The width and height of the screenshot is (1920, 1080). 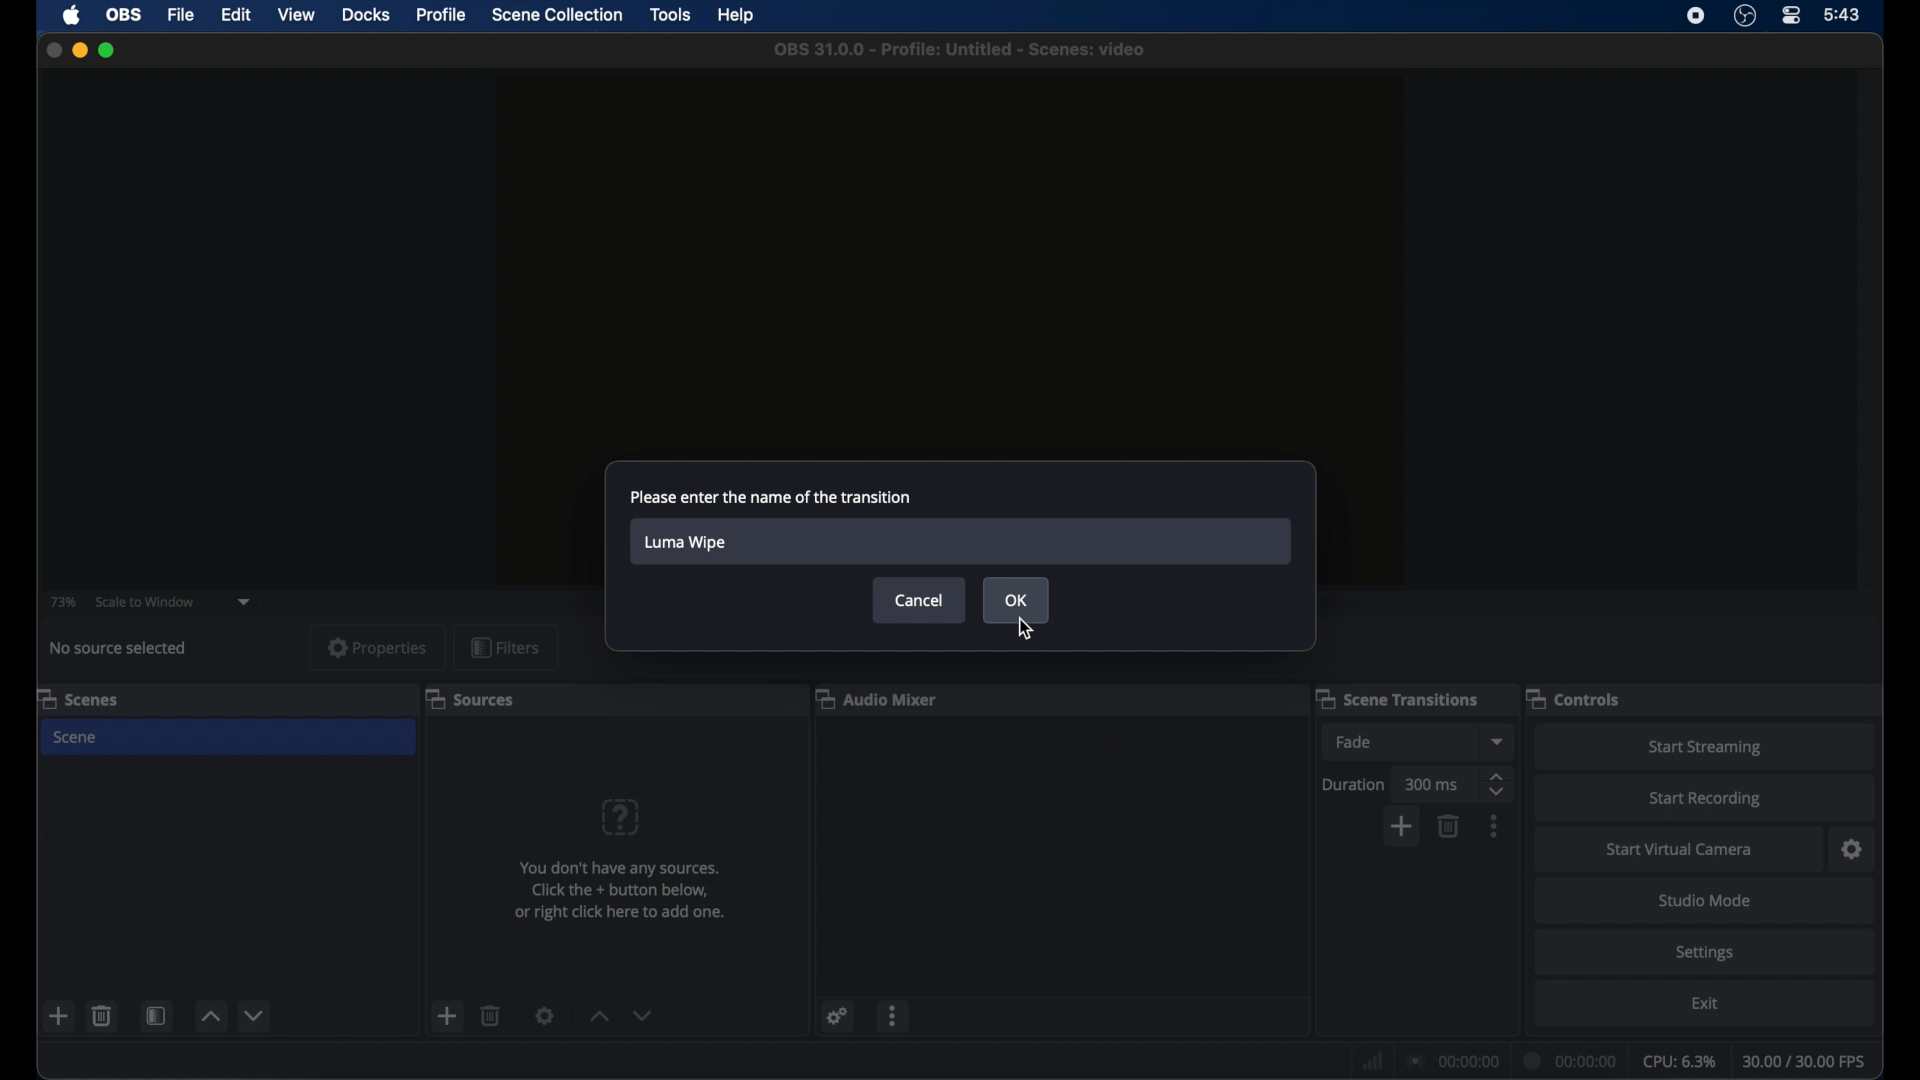 I want to click on scale to window, so click(x=145, y=600).